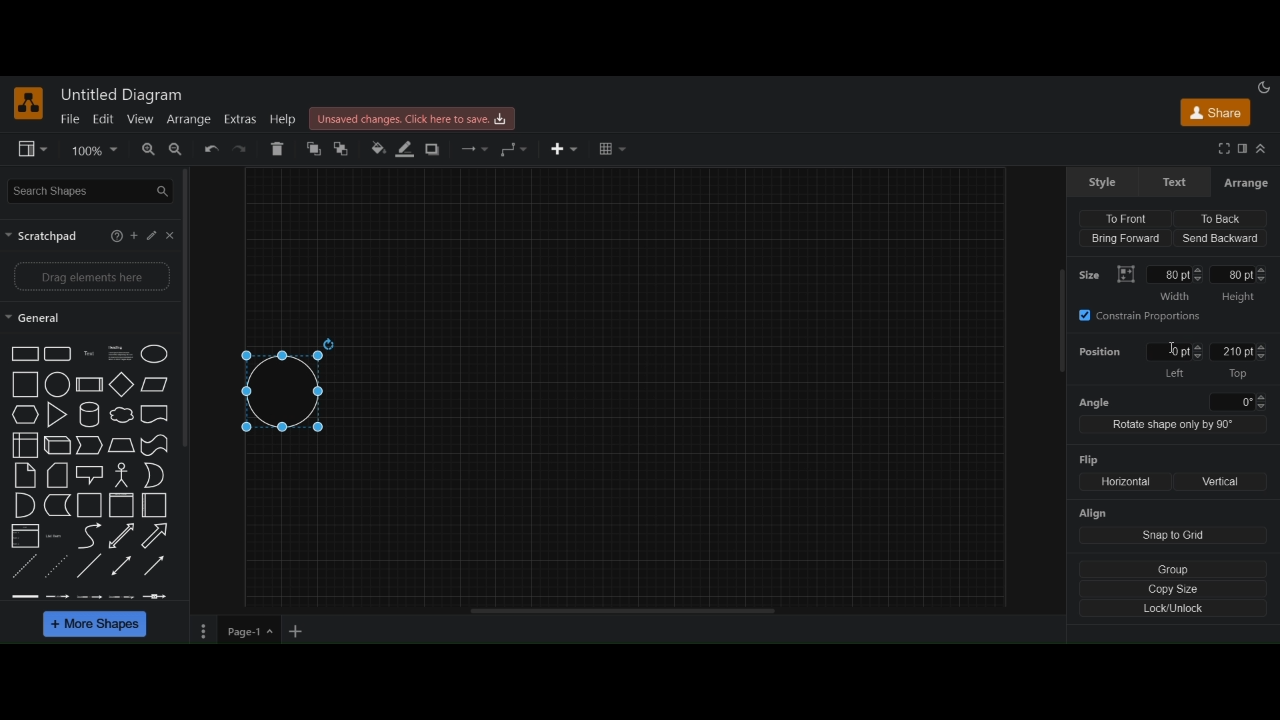  Describe the element at coordinates (1245, 183) in the screenshot. I see `arrange` at that location.